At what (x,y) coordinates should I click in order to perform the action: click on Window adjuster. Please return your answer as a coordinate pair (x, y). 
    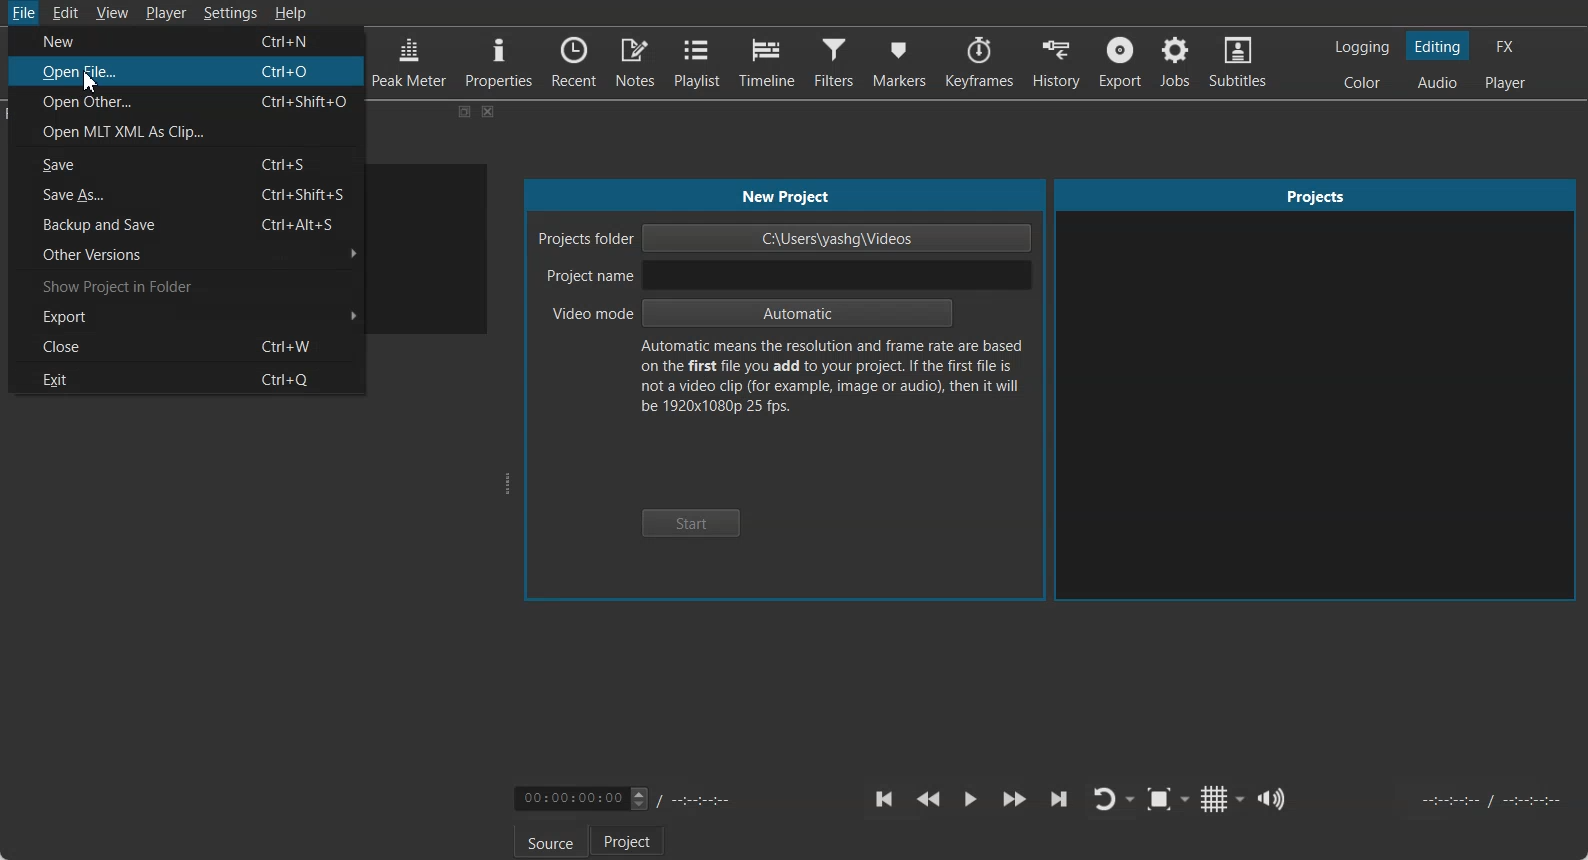
    Looking at the image, I should click on (509, 484).